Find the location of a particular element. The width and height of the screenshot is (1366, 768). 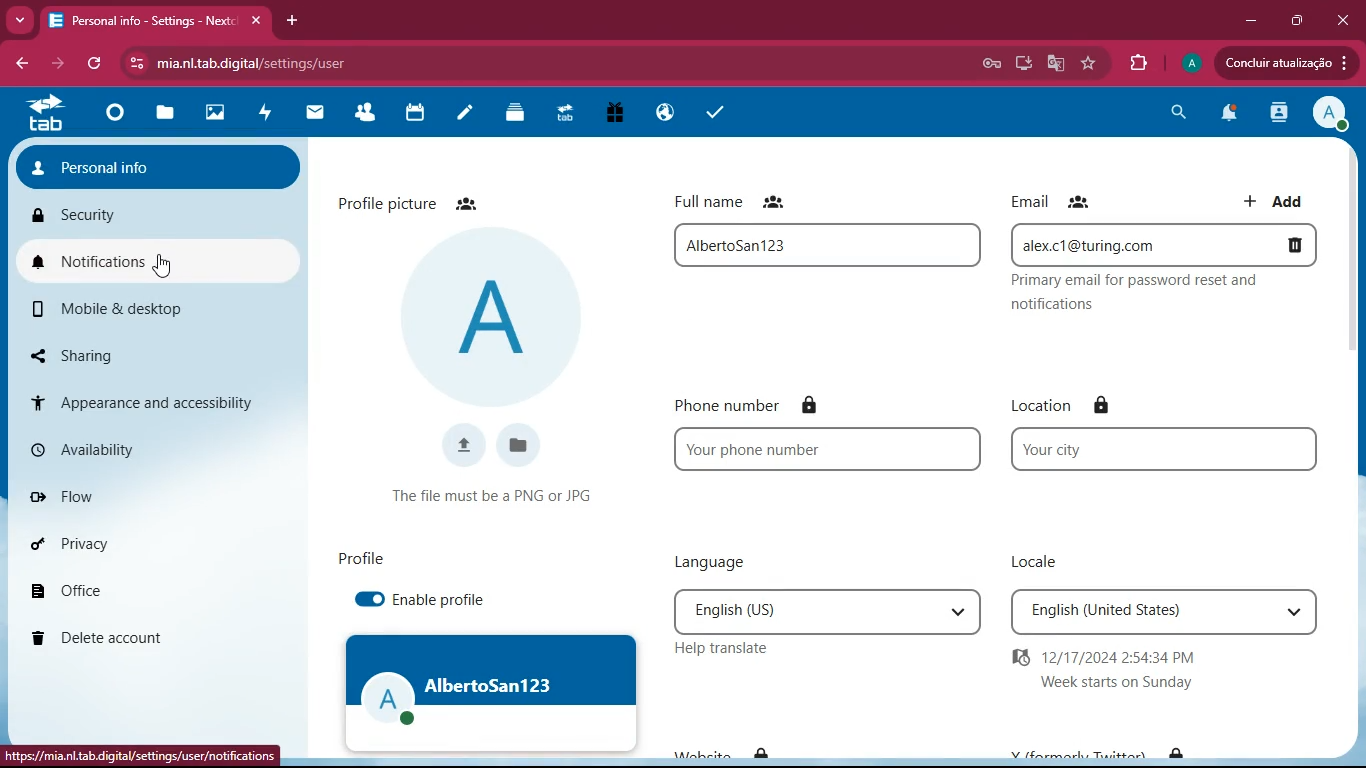

google translate is located at coordinates (1054, 63).